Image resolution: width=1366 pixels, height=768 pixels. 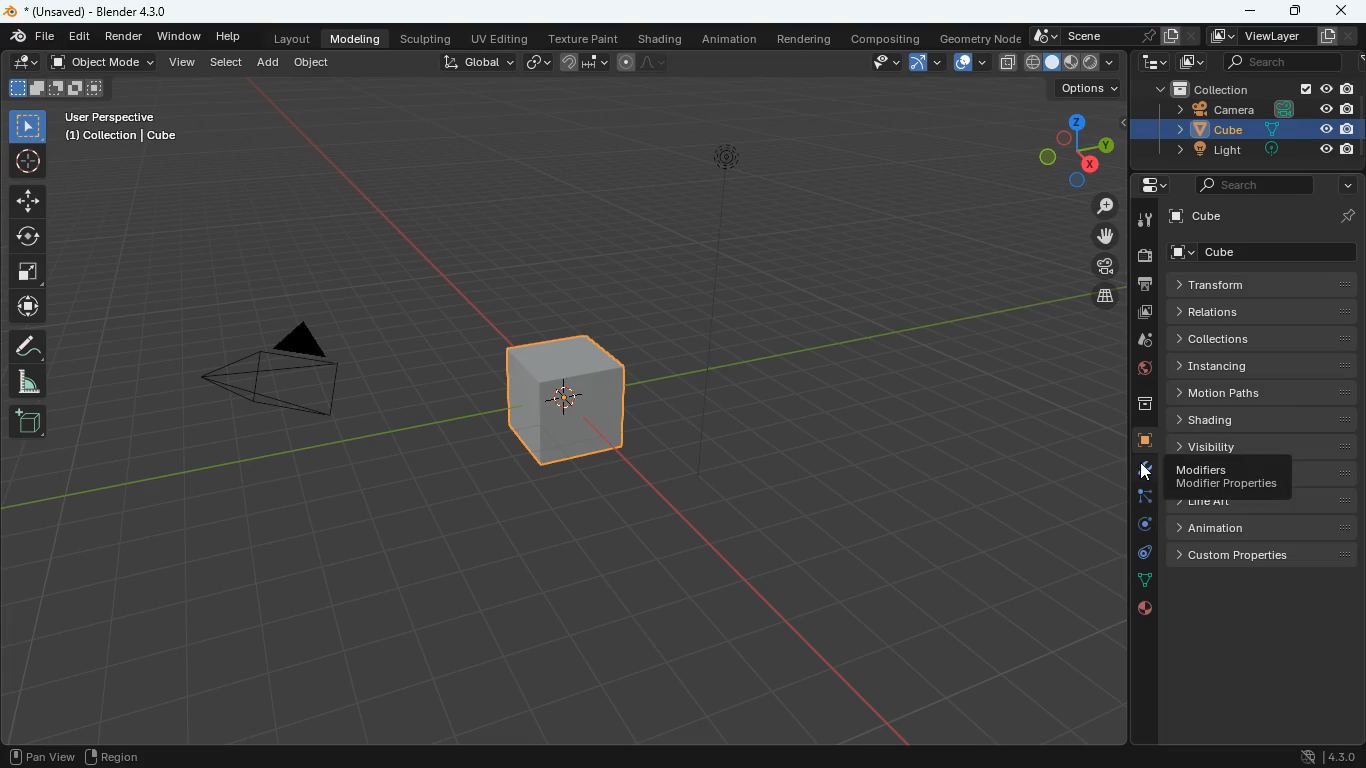 I want to click on , so click(x=1347, y=89).